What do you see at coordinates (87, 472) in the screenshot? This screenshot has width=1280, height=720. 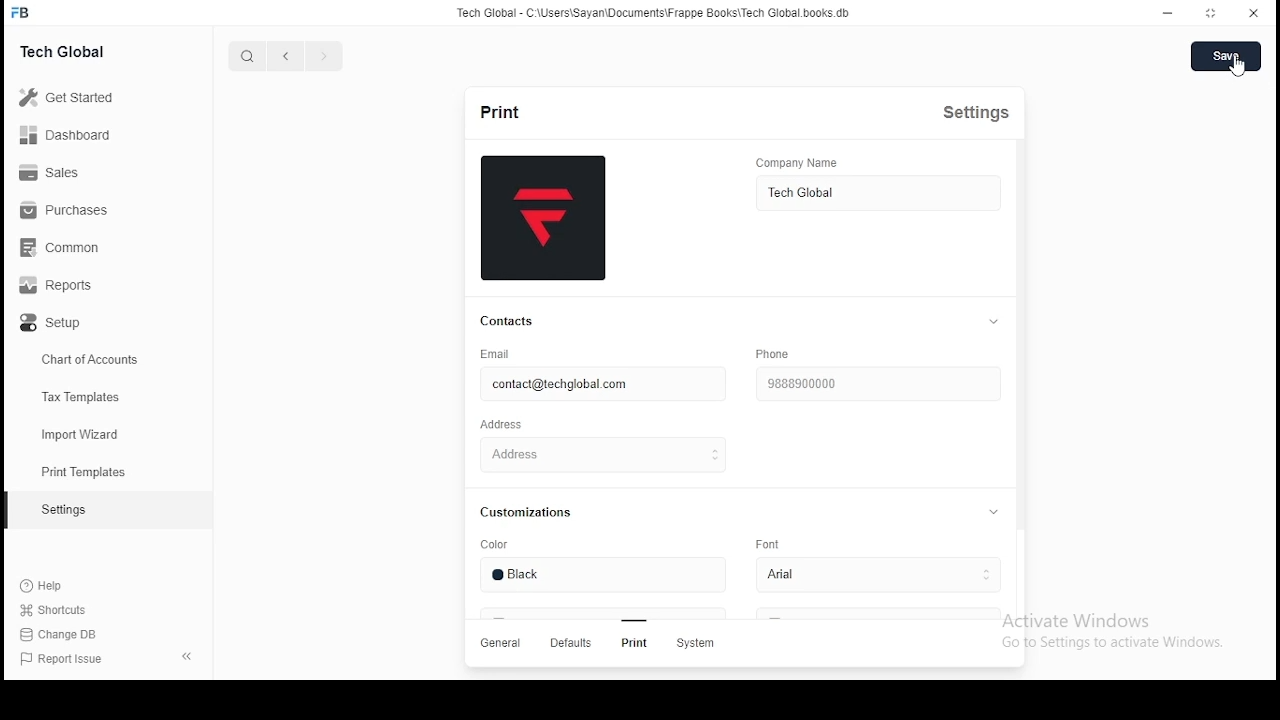 I see `print templates ` at bounding box center [87, 472].